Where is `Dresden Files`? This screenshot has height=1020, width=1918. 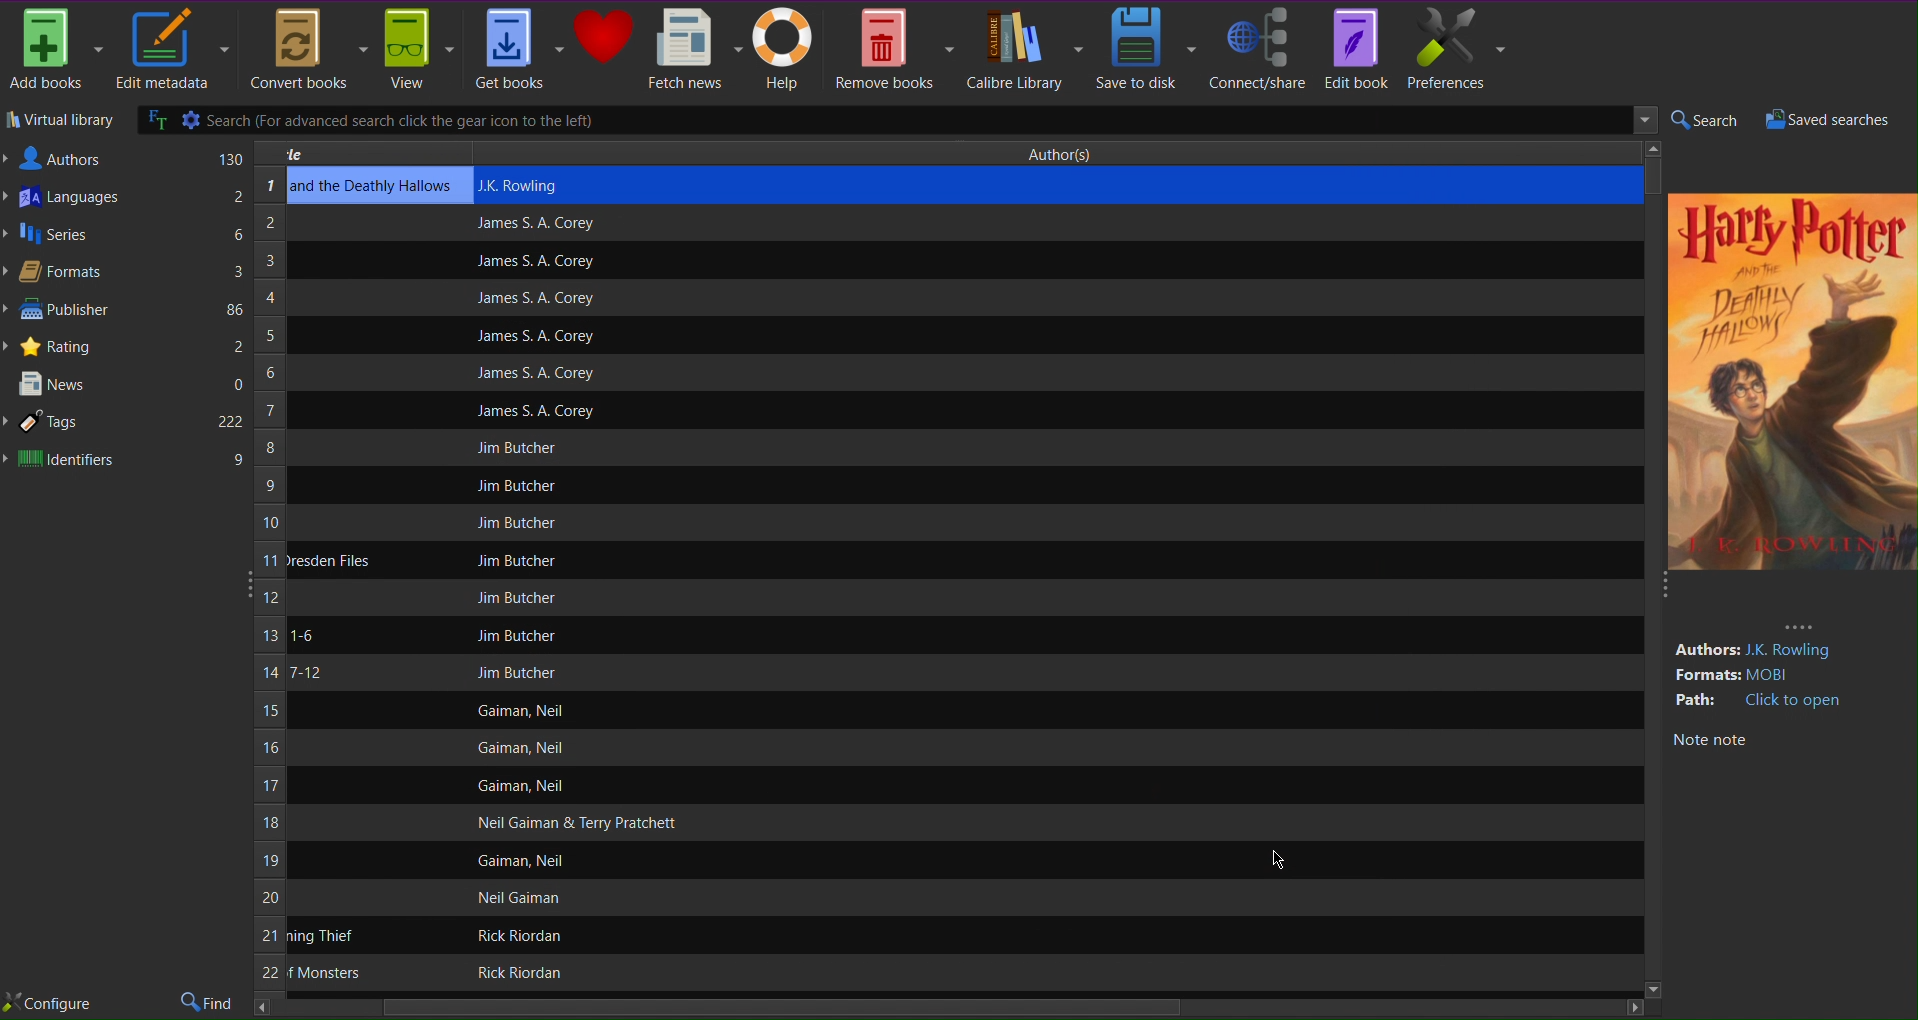
Dresden Files is located at coordinates (330, 560).